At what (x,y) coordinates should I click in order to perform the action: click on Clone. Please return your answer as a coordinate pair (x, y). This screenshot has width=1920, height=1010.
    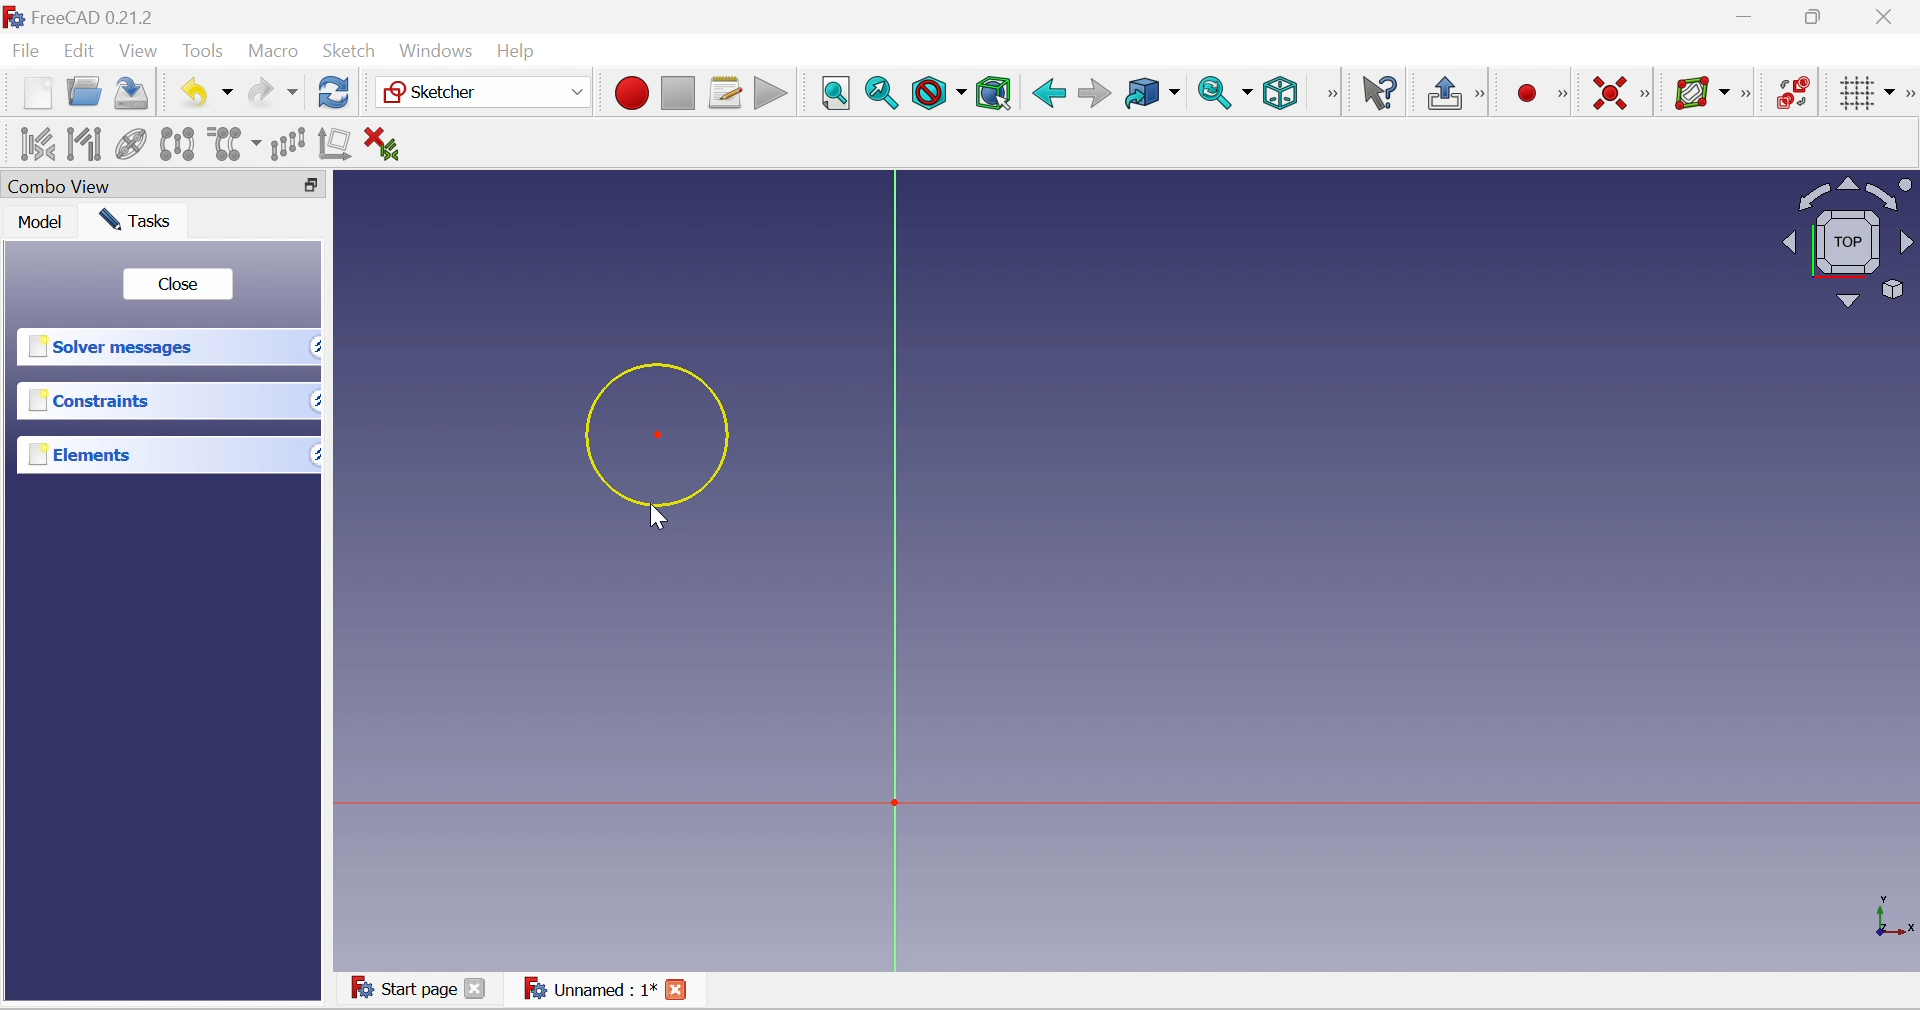
    Looking at the image, I should click on (131, 144).